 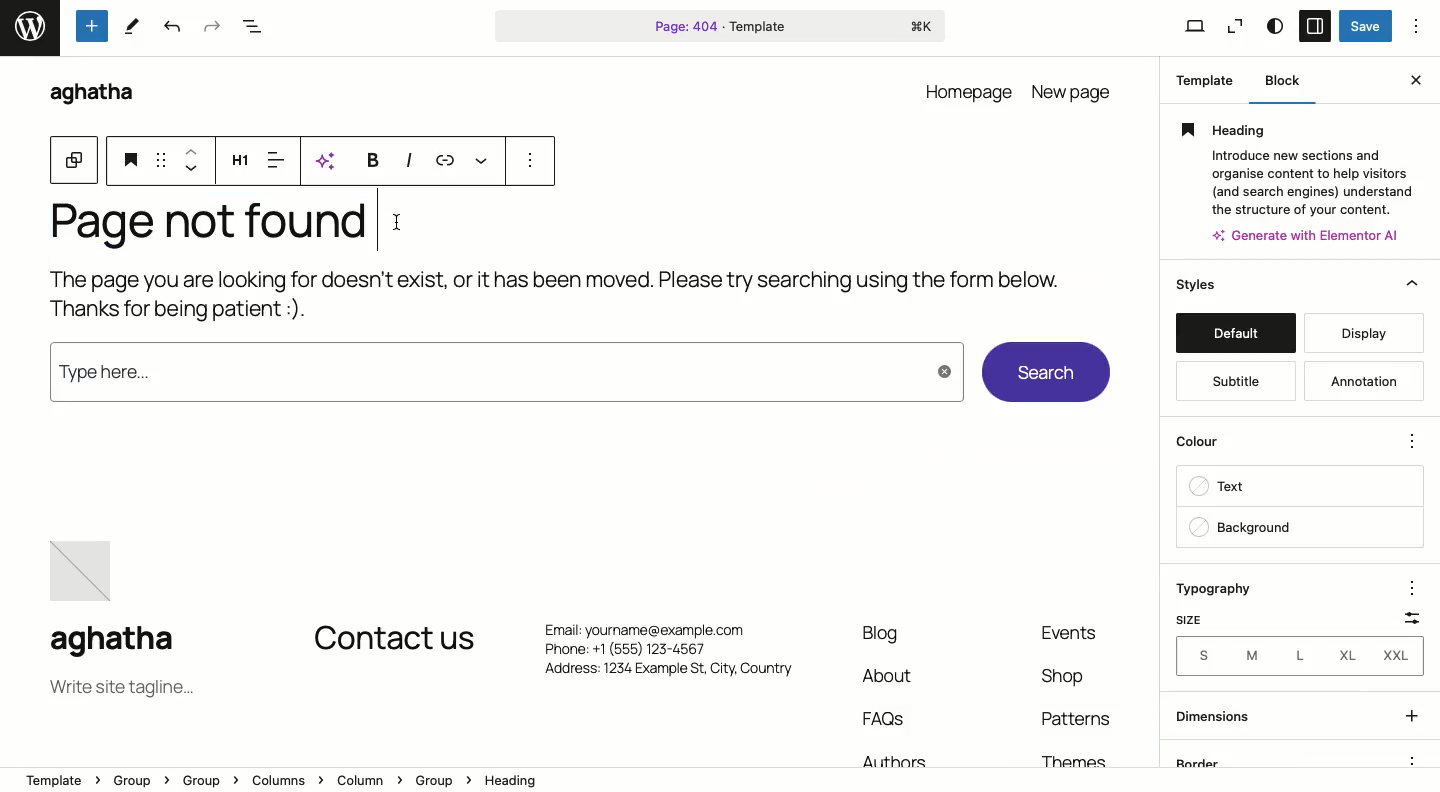 What do you see at coordinates (29, 28) in the screenshot?
I see `word press logo` at bounding box center [29, 28].